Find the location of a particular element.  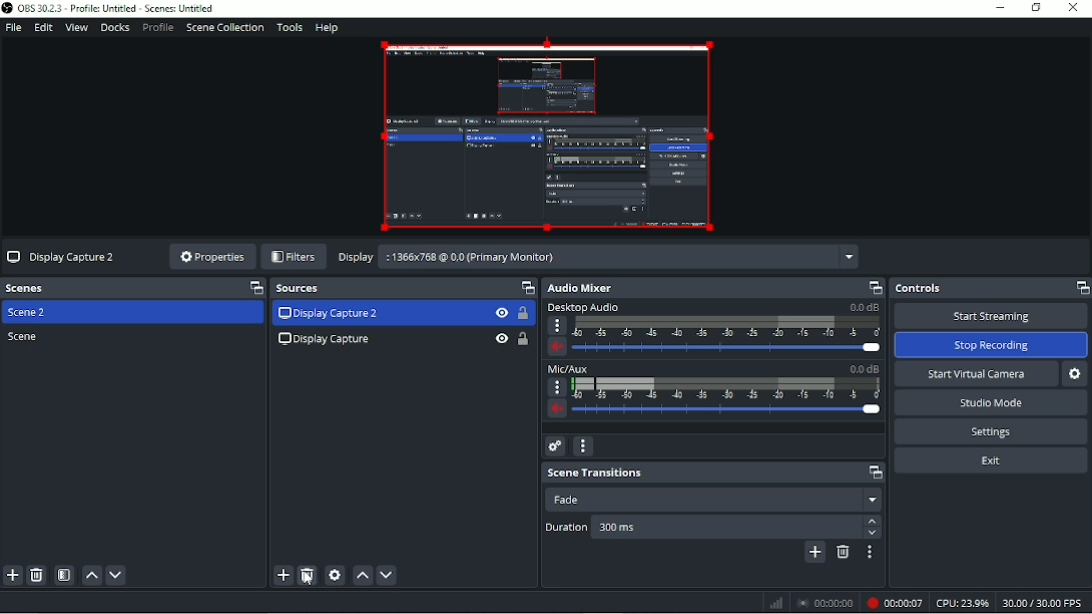

View is located at coordinates (77, 28).